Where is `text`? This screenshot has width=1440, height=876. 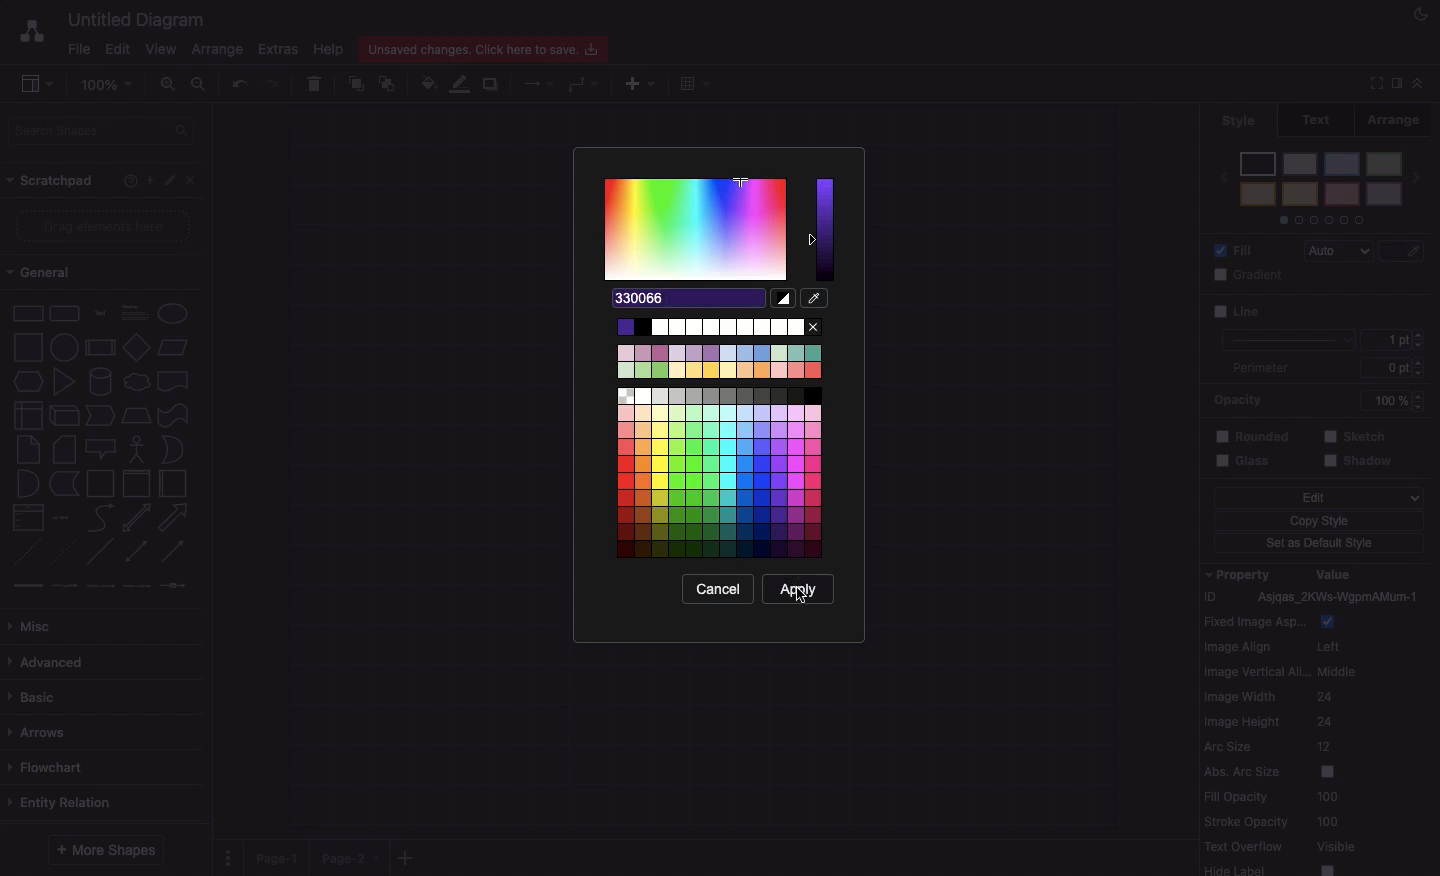
text is located at coordinates (99, 312).